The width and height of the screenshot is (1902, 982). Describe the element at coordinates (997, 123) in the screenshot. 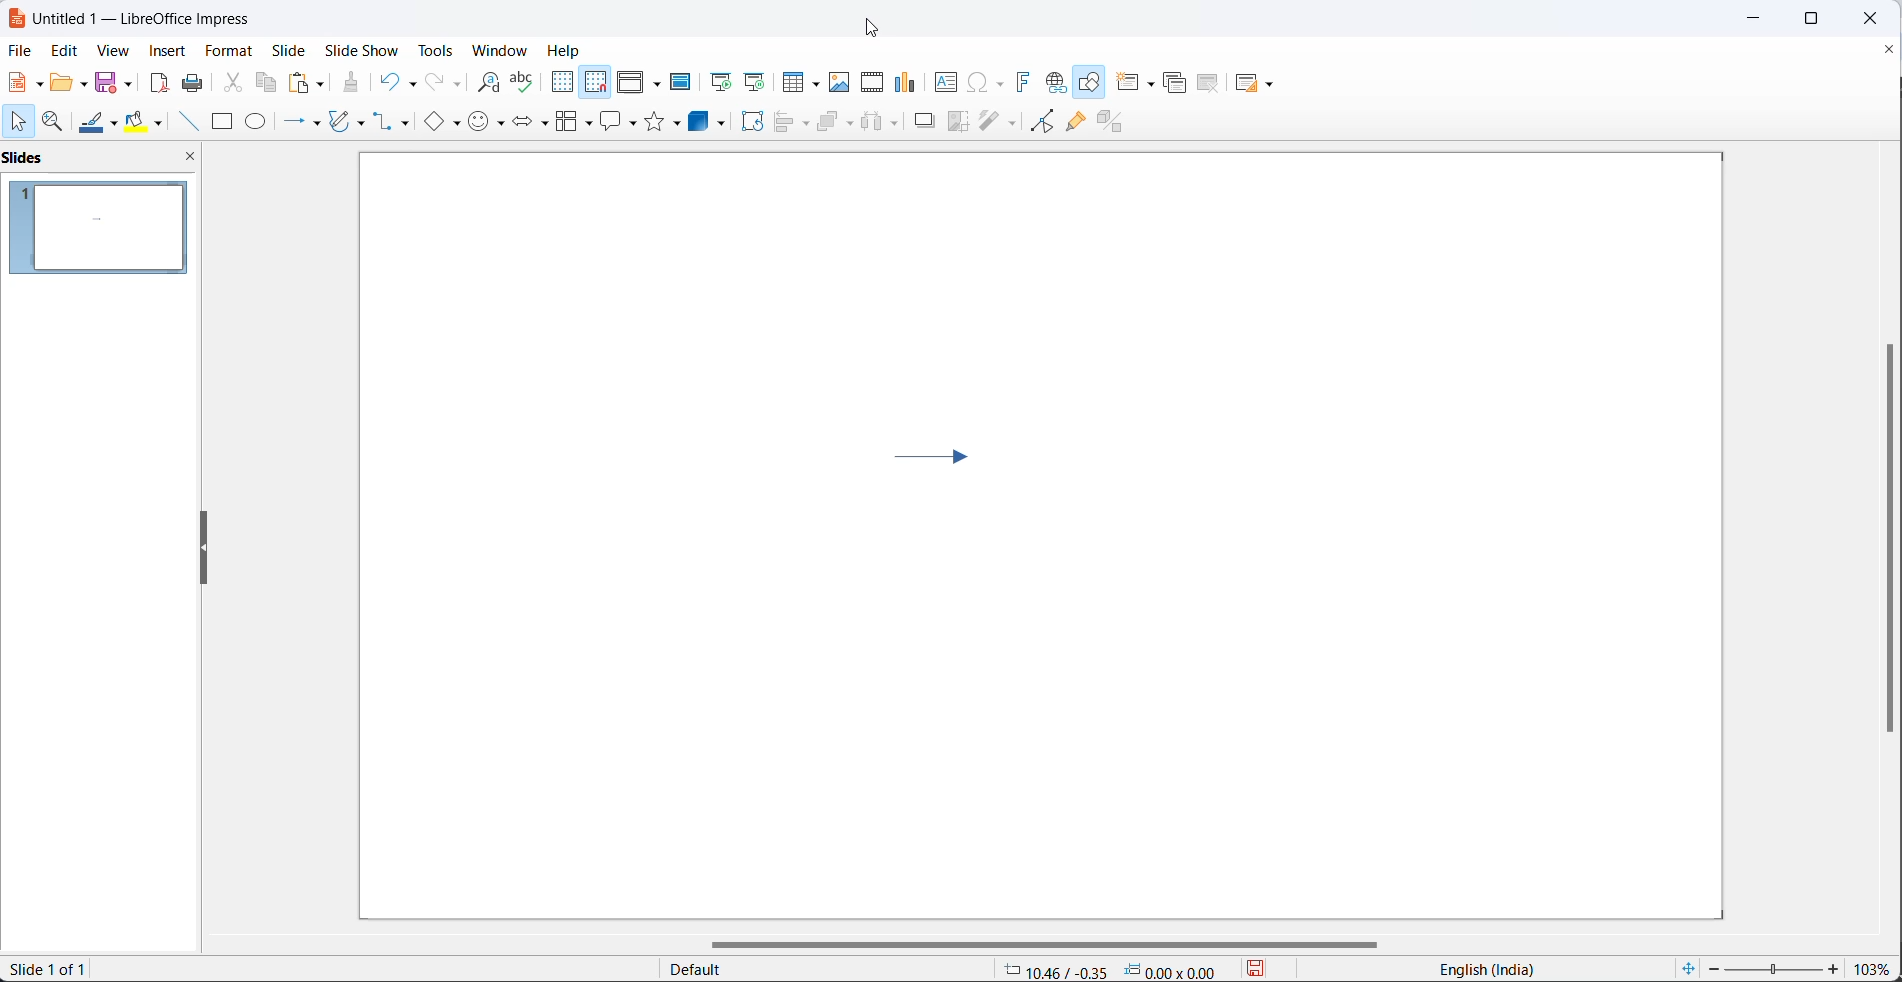

I see `filters` at that location.